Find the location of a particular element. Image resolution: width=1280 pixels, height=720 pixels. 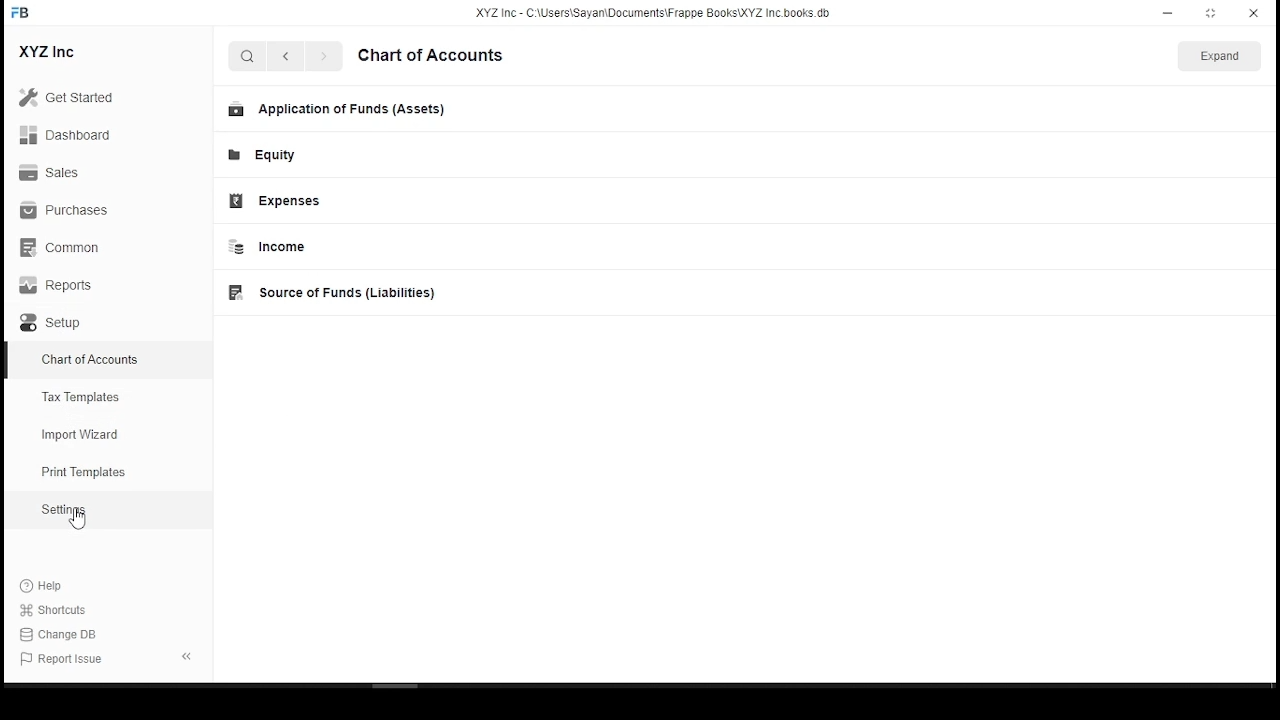

Equity is located at coordinates (260, 155).